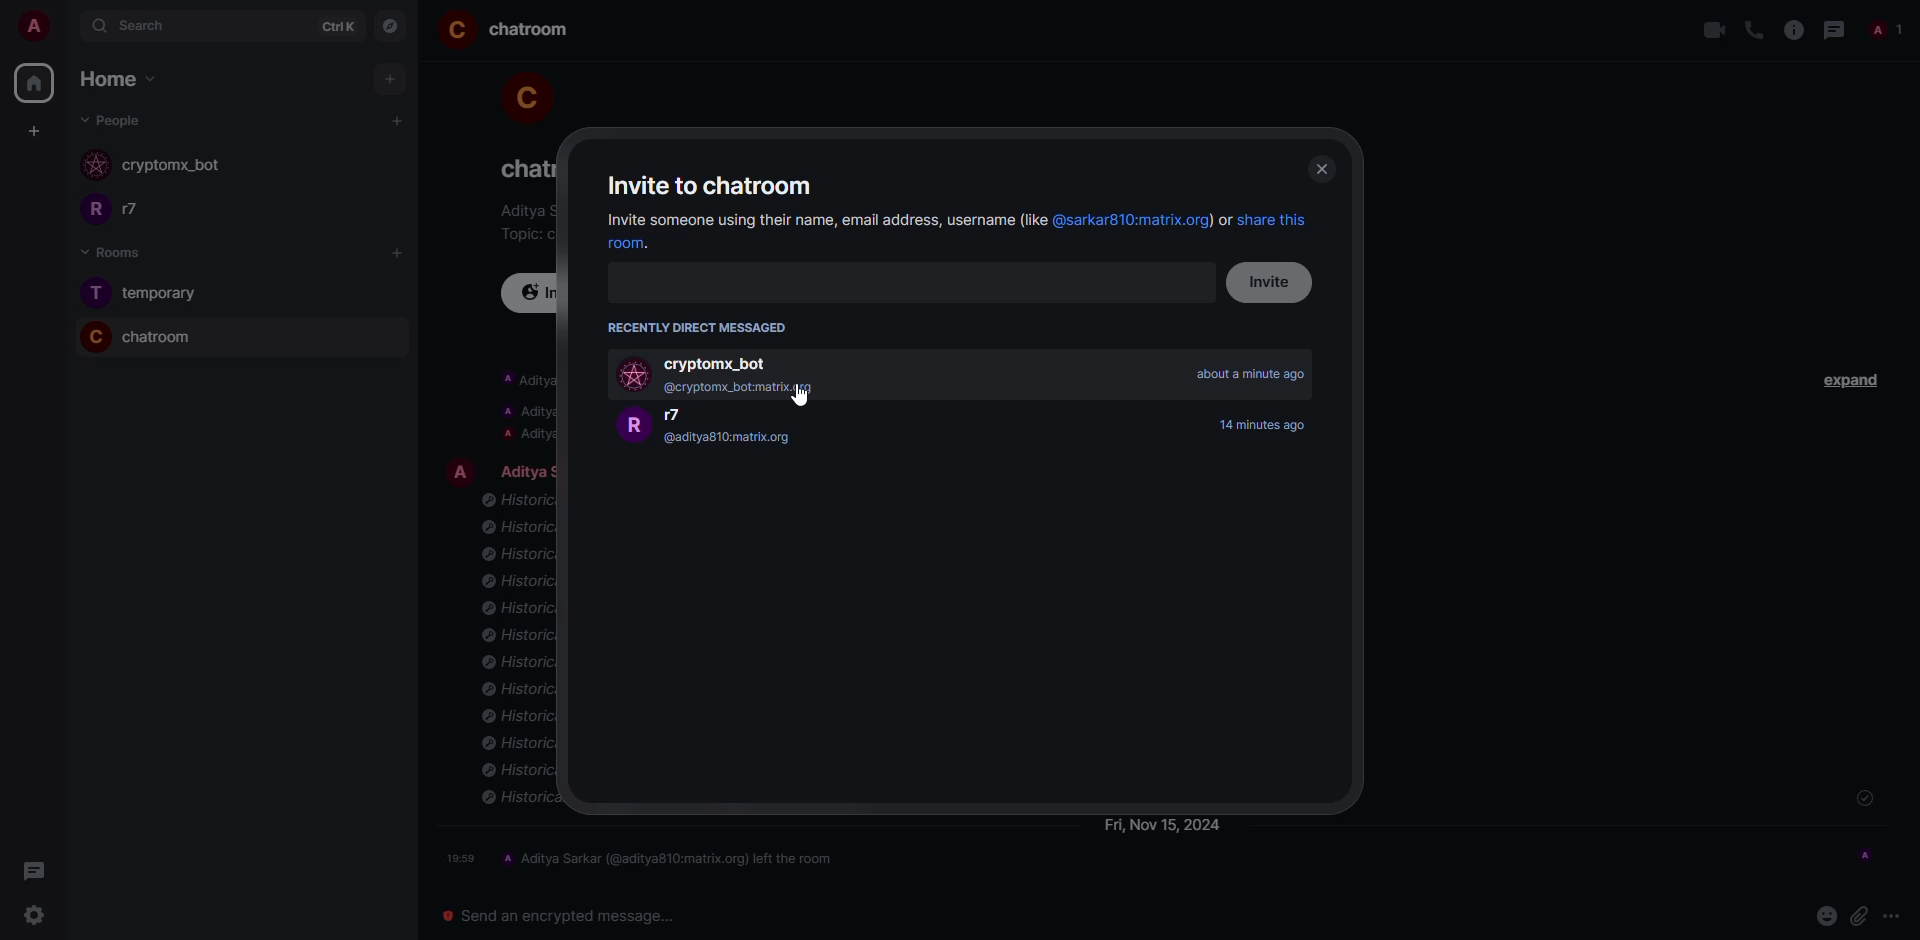 Image resolution: width=1920 pixels, height=940 pixels. Describe the element at coordinates (521, 168) in the screenshot. I see `room` at that location.